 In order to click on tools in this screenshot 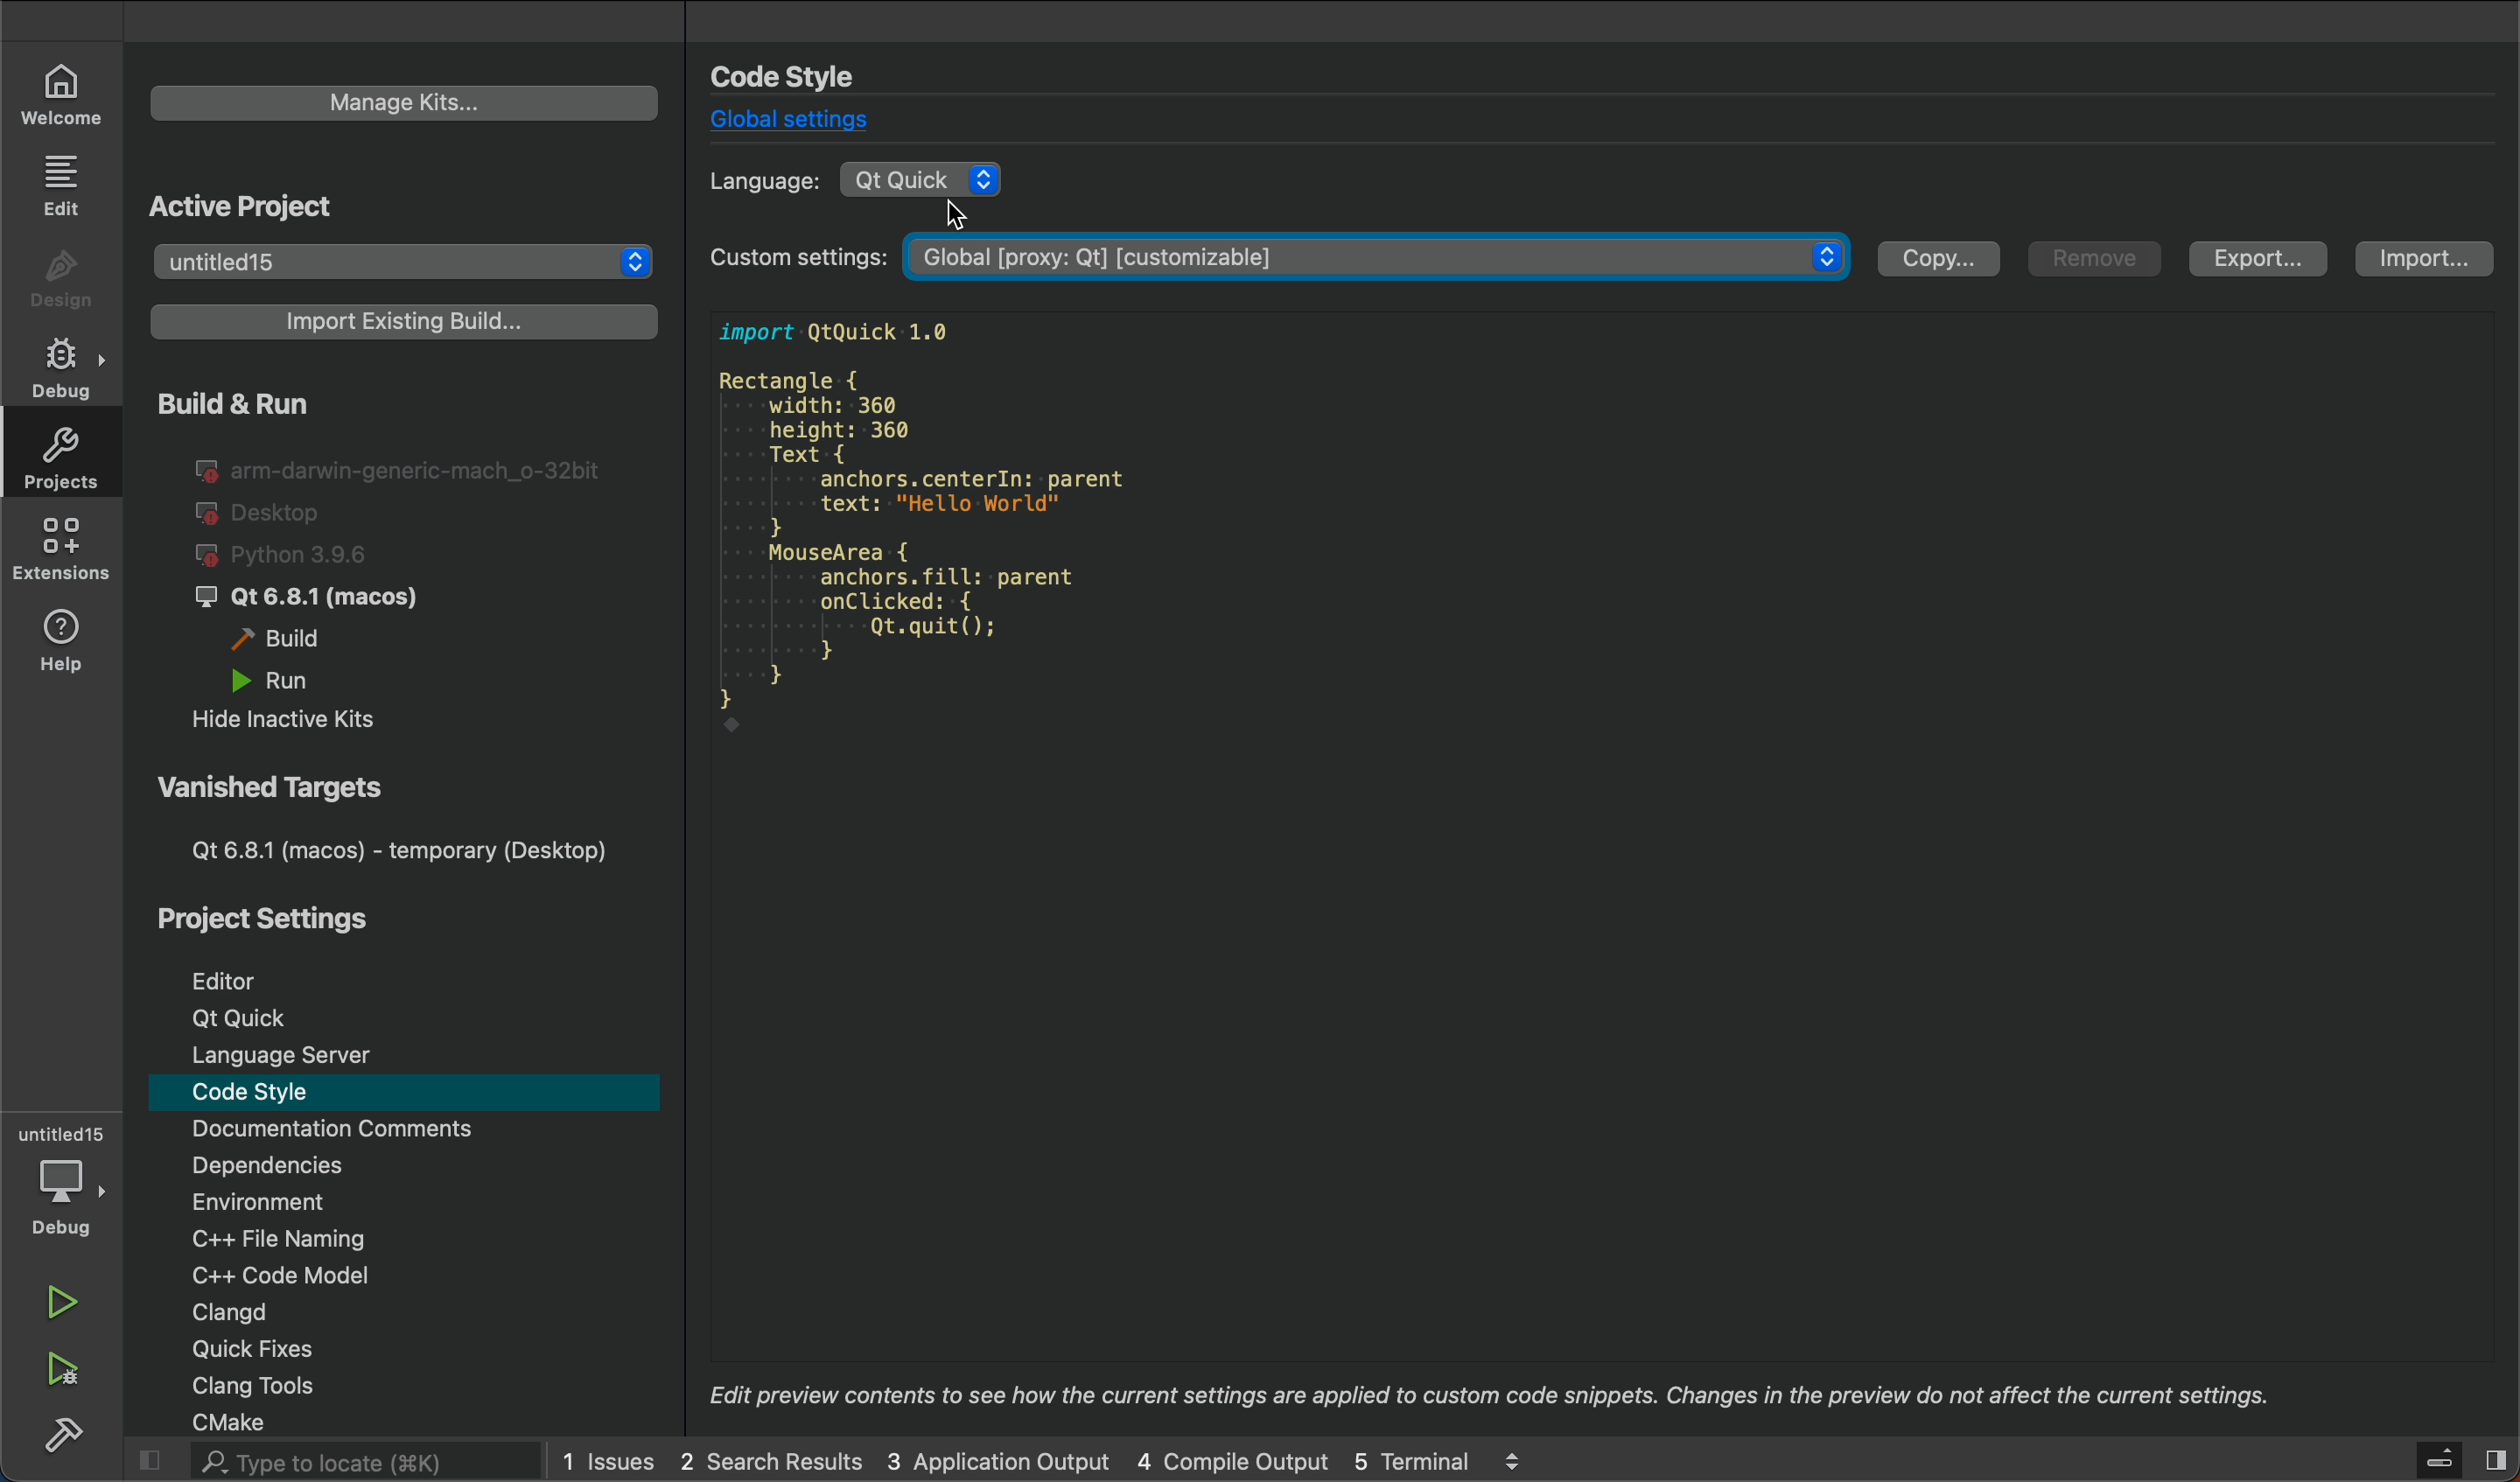, I will do `click(279, 1386)`.